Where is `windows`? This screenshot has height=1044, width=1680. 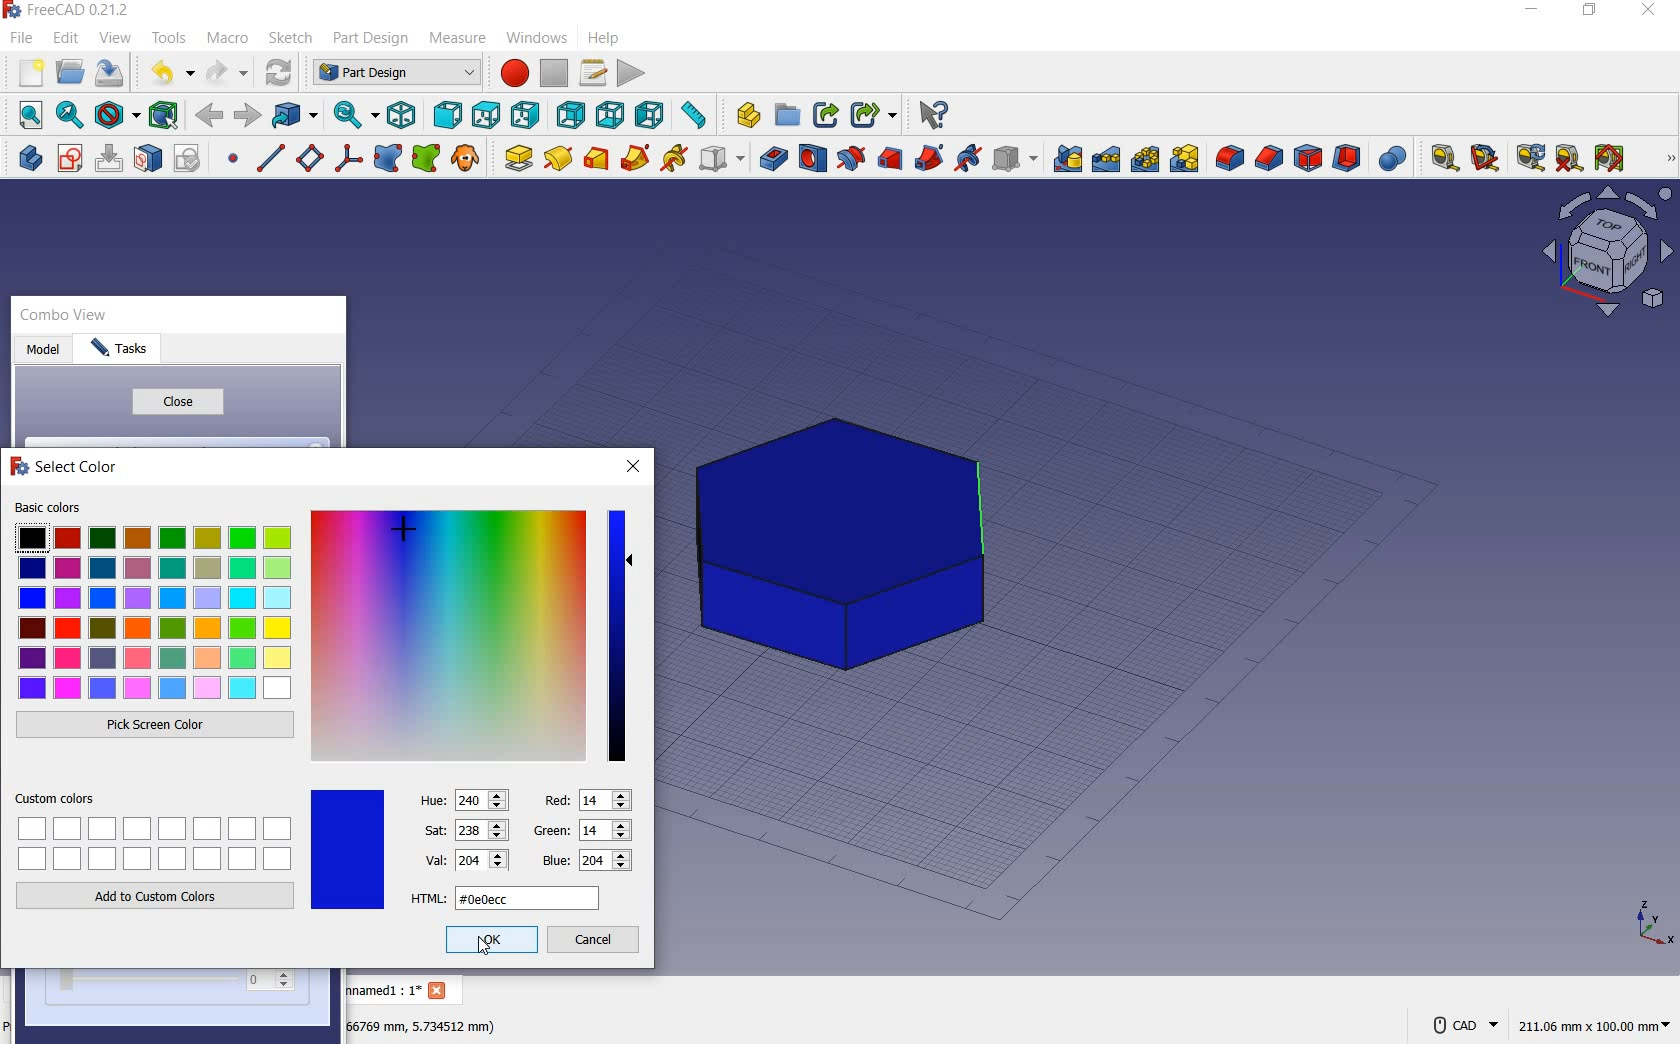
windows is located at coordinates (537, 41).